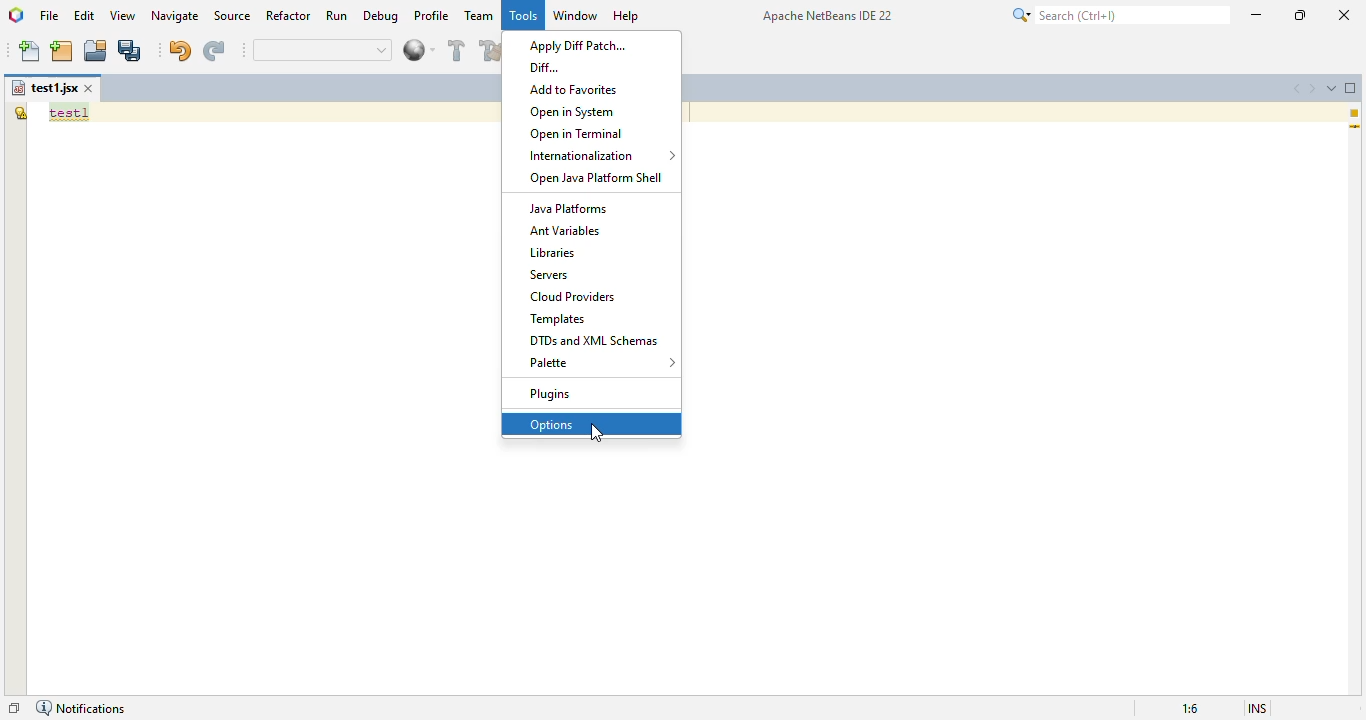 Image resolution: width=1366 pixels, height=720 pixels. What do you see at coordinates (458, 50) in the screenshot?
I see `build project` at bounding box center [458, 50].